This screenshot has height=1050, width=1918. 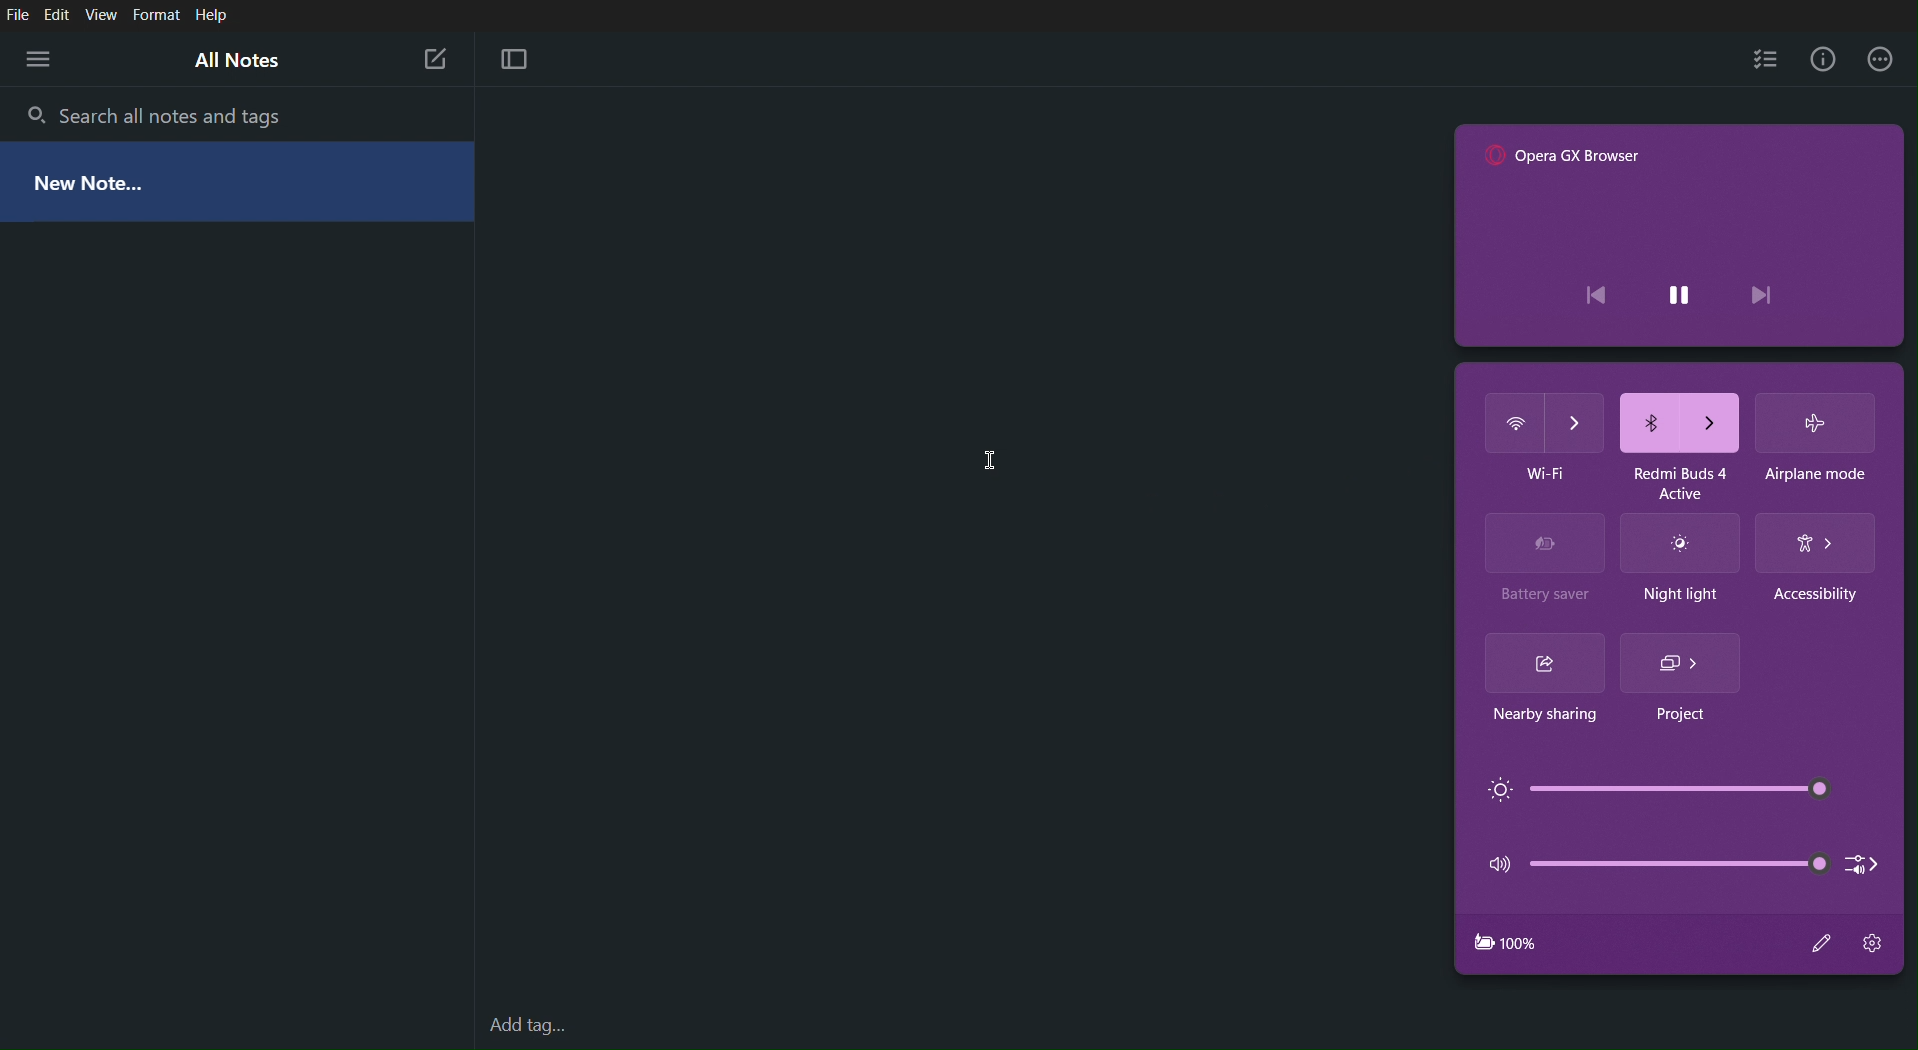 I want to click on "Opera GX Browser, so click(x=1567, y=157).